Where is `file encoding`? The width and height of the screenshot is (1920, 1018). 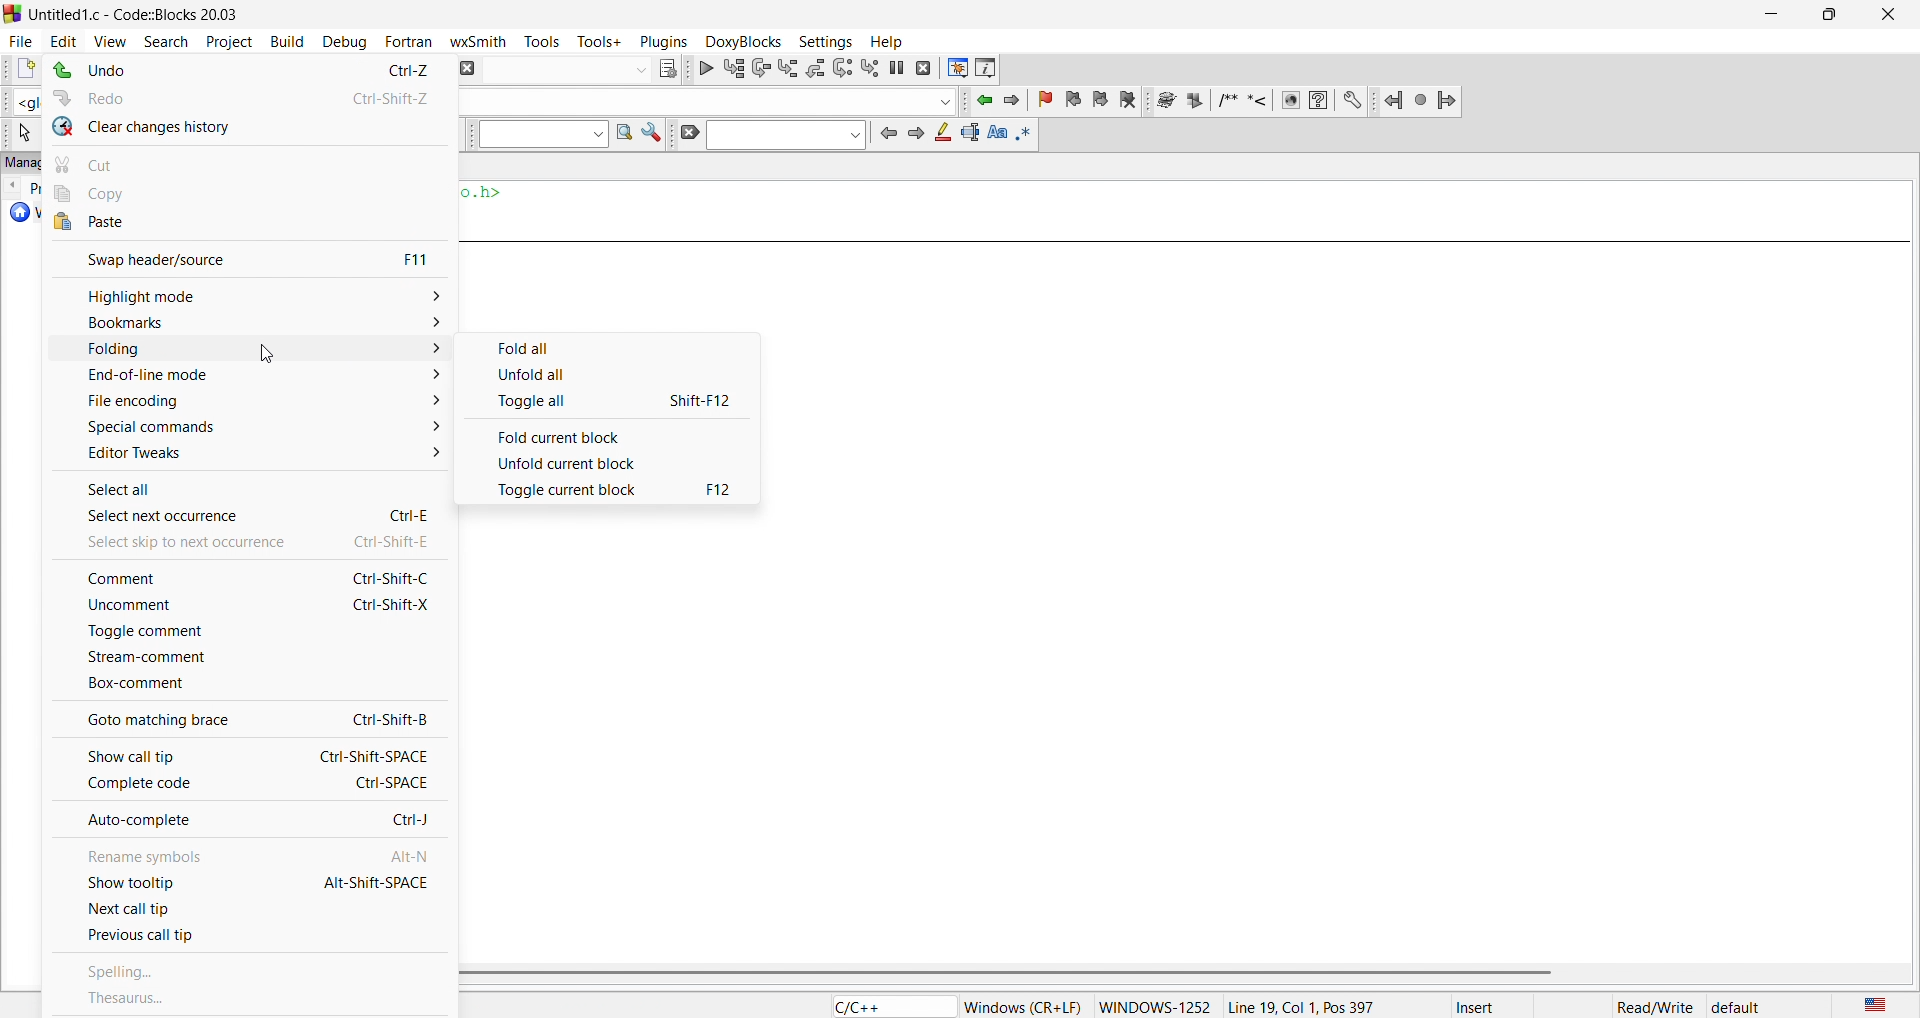 file encoding is located at coordinates (244, 402).